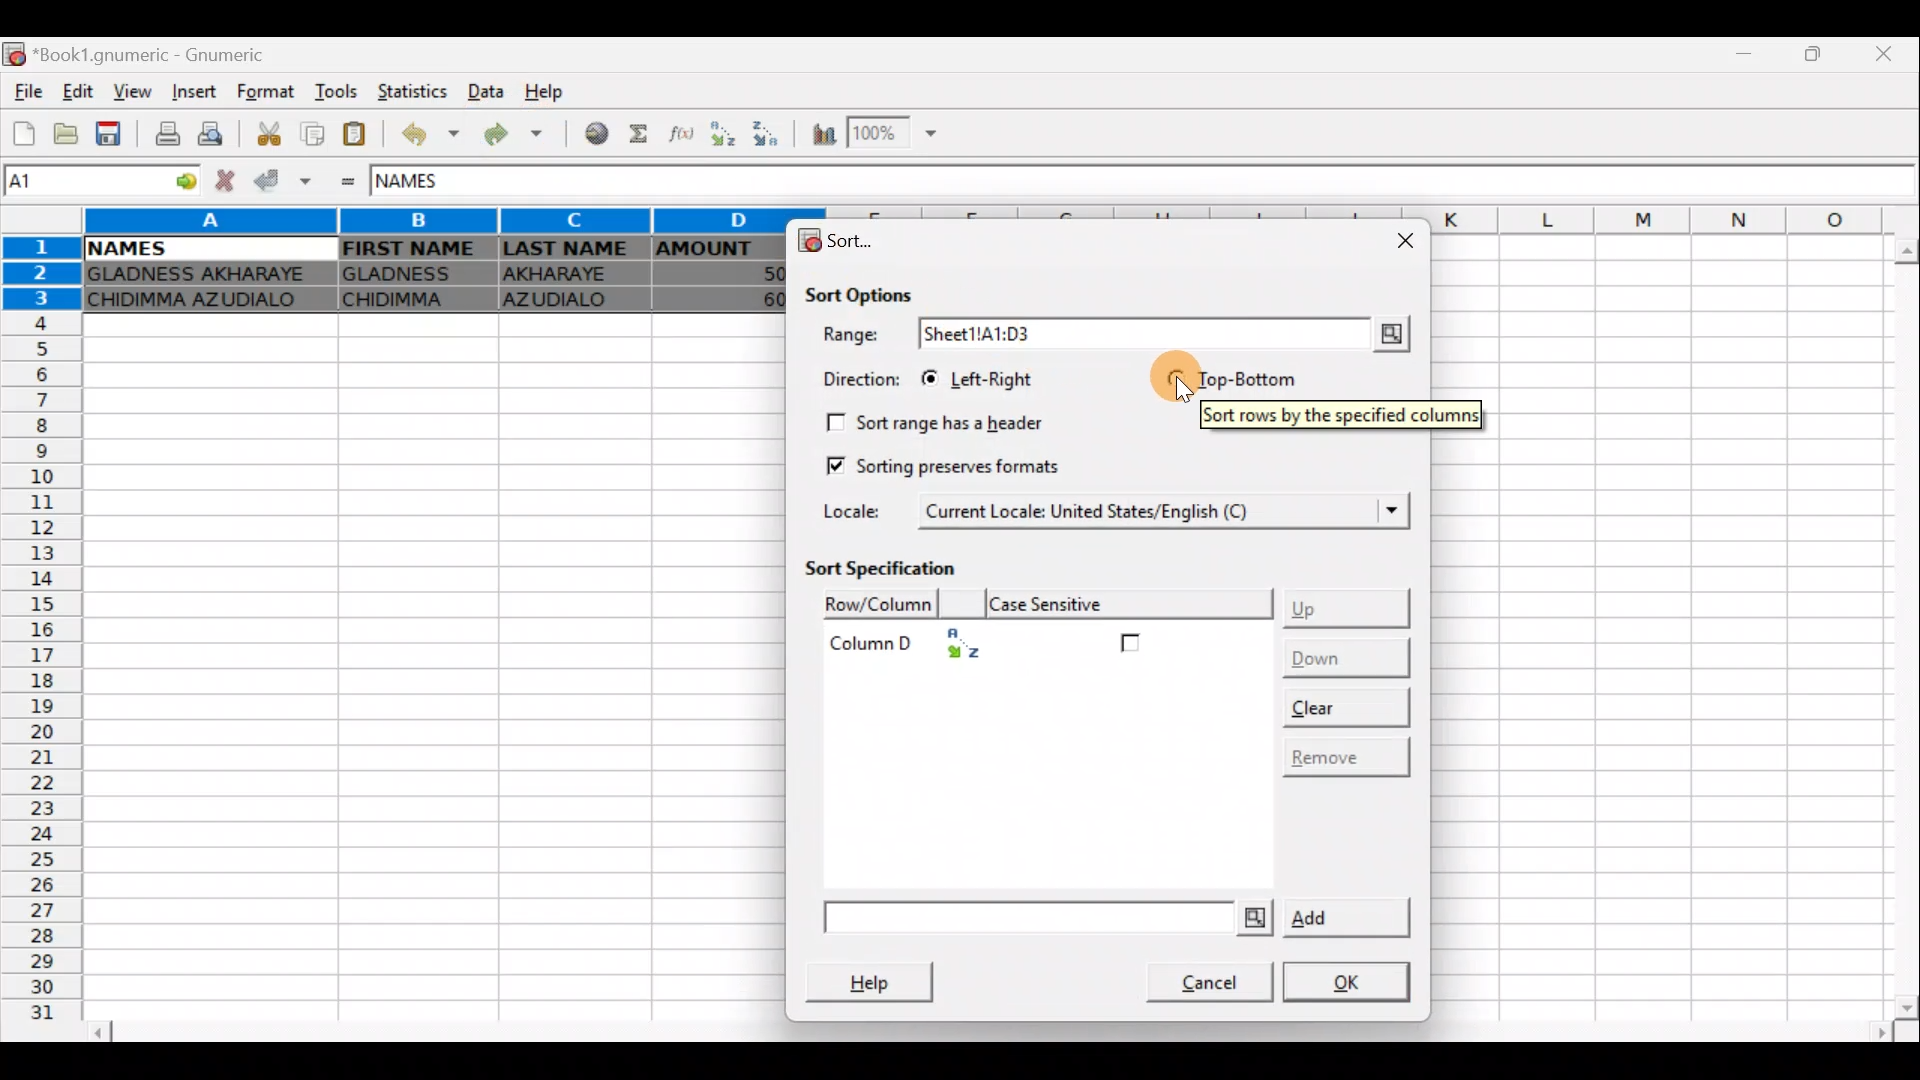 The height and width of the screenshot is (1080, 1920). What do you see at coordinates (986, 379) in the screenshot?
I see `Left-right` at bounding box center [986, 379].